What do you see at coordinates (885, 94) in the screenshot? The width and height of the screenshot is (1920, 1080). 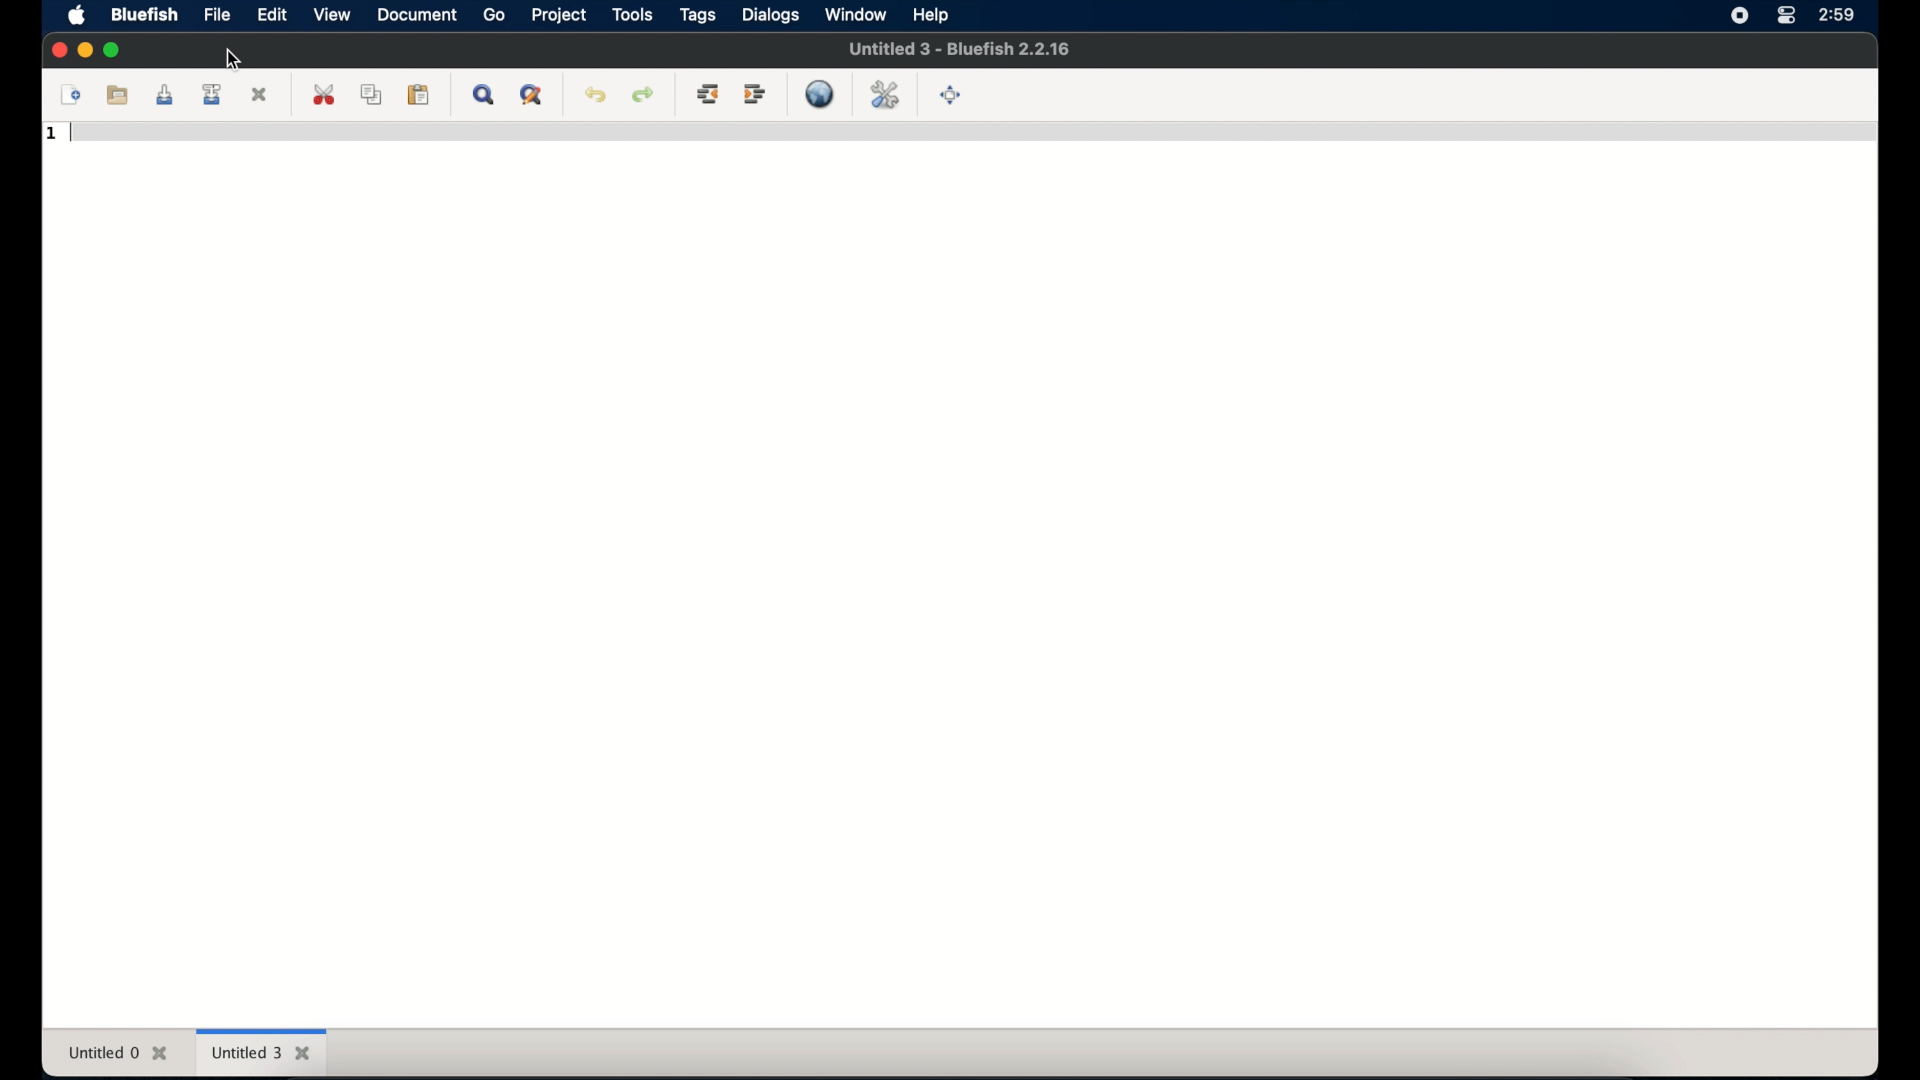 I see `edit in preferences` at bounding box center [885, 94].